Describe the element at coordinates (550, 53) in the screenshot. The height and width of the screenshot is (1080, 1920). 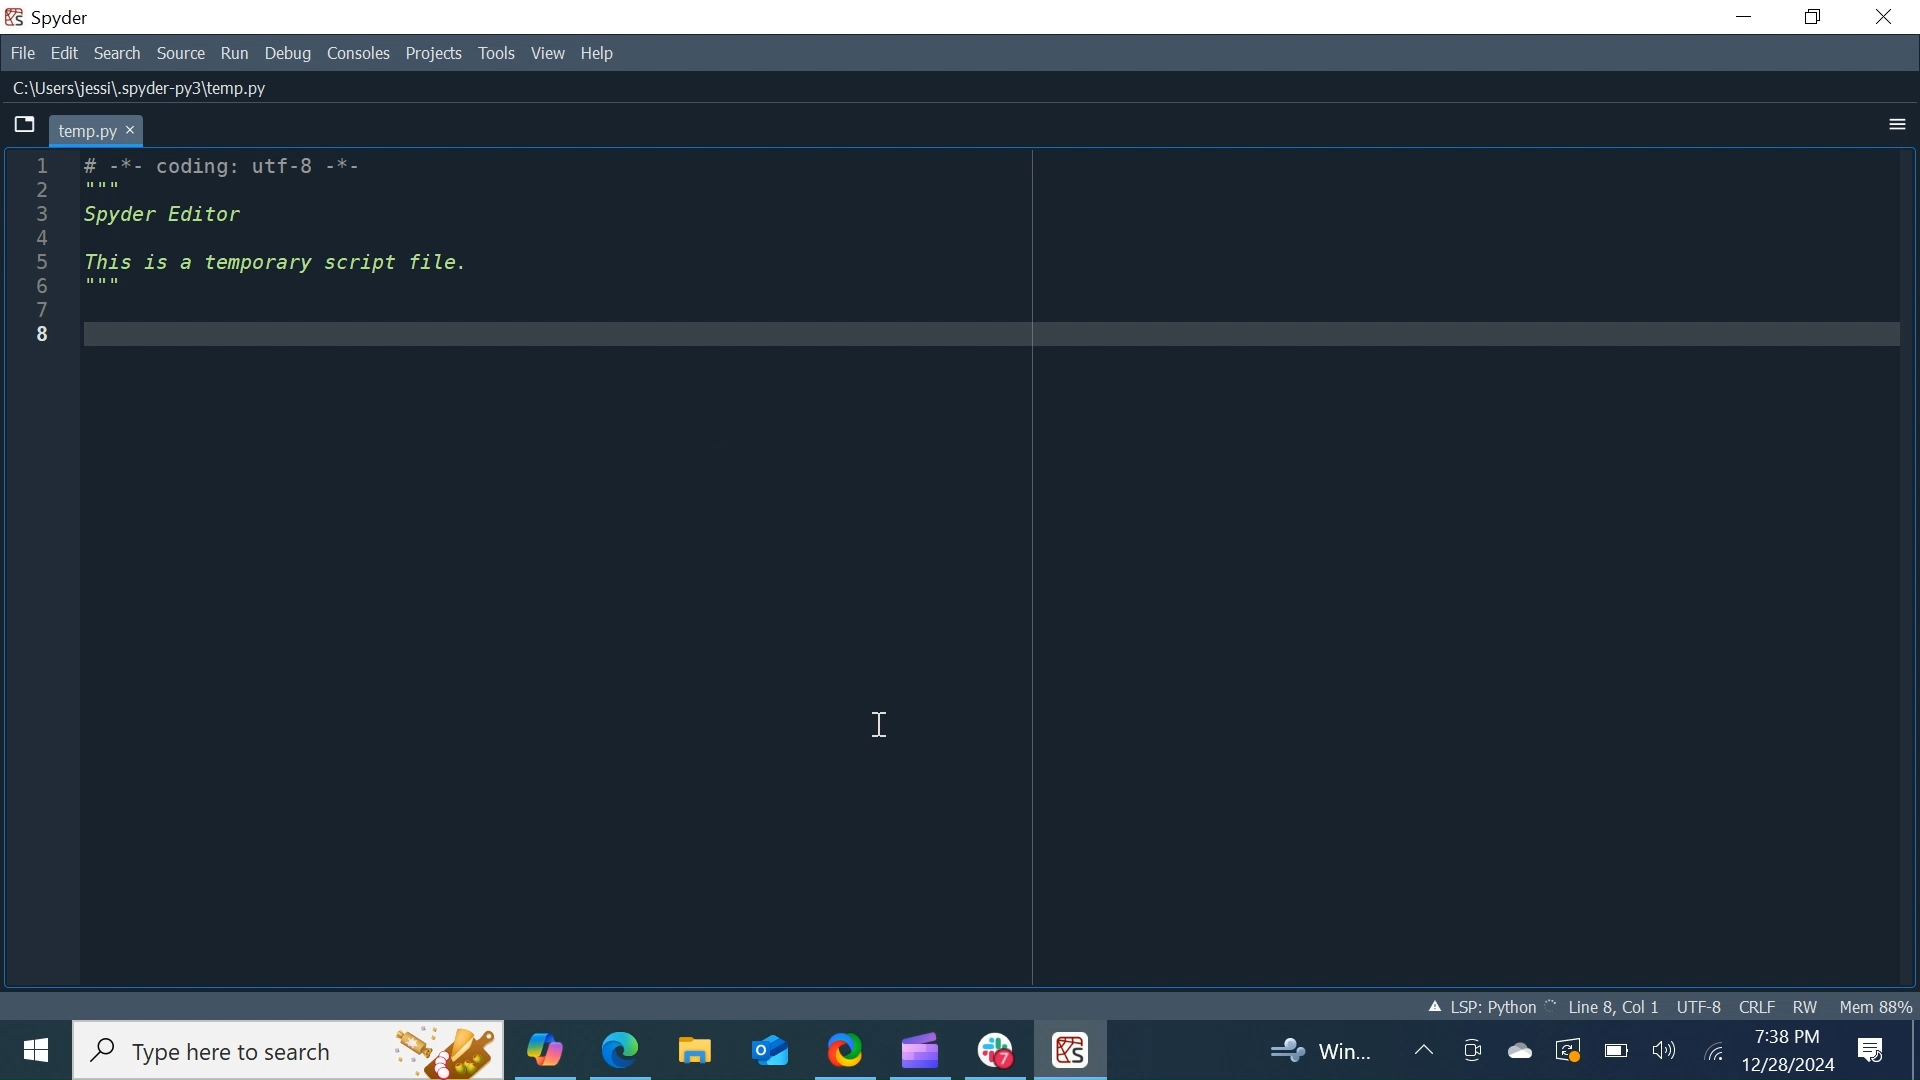
I see `View` at that location.